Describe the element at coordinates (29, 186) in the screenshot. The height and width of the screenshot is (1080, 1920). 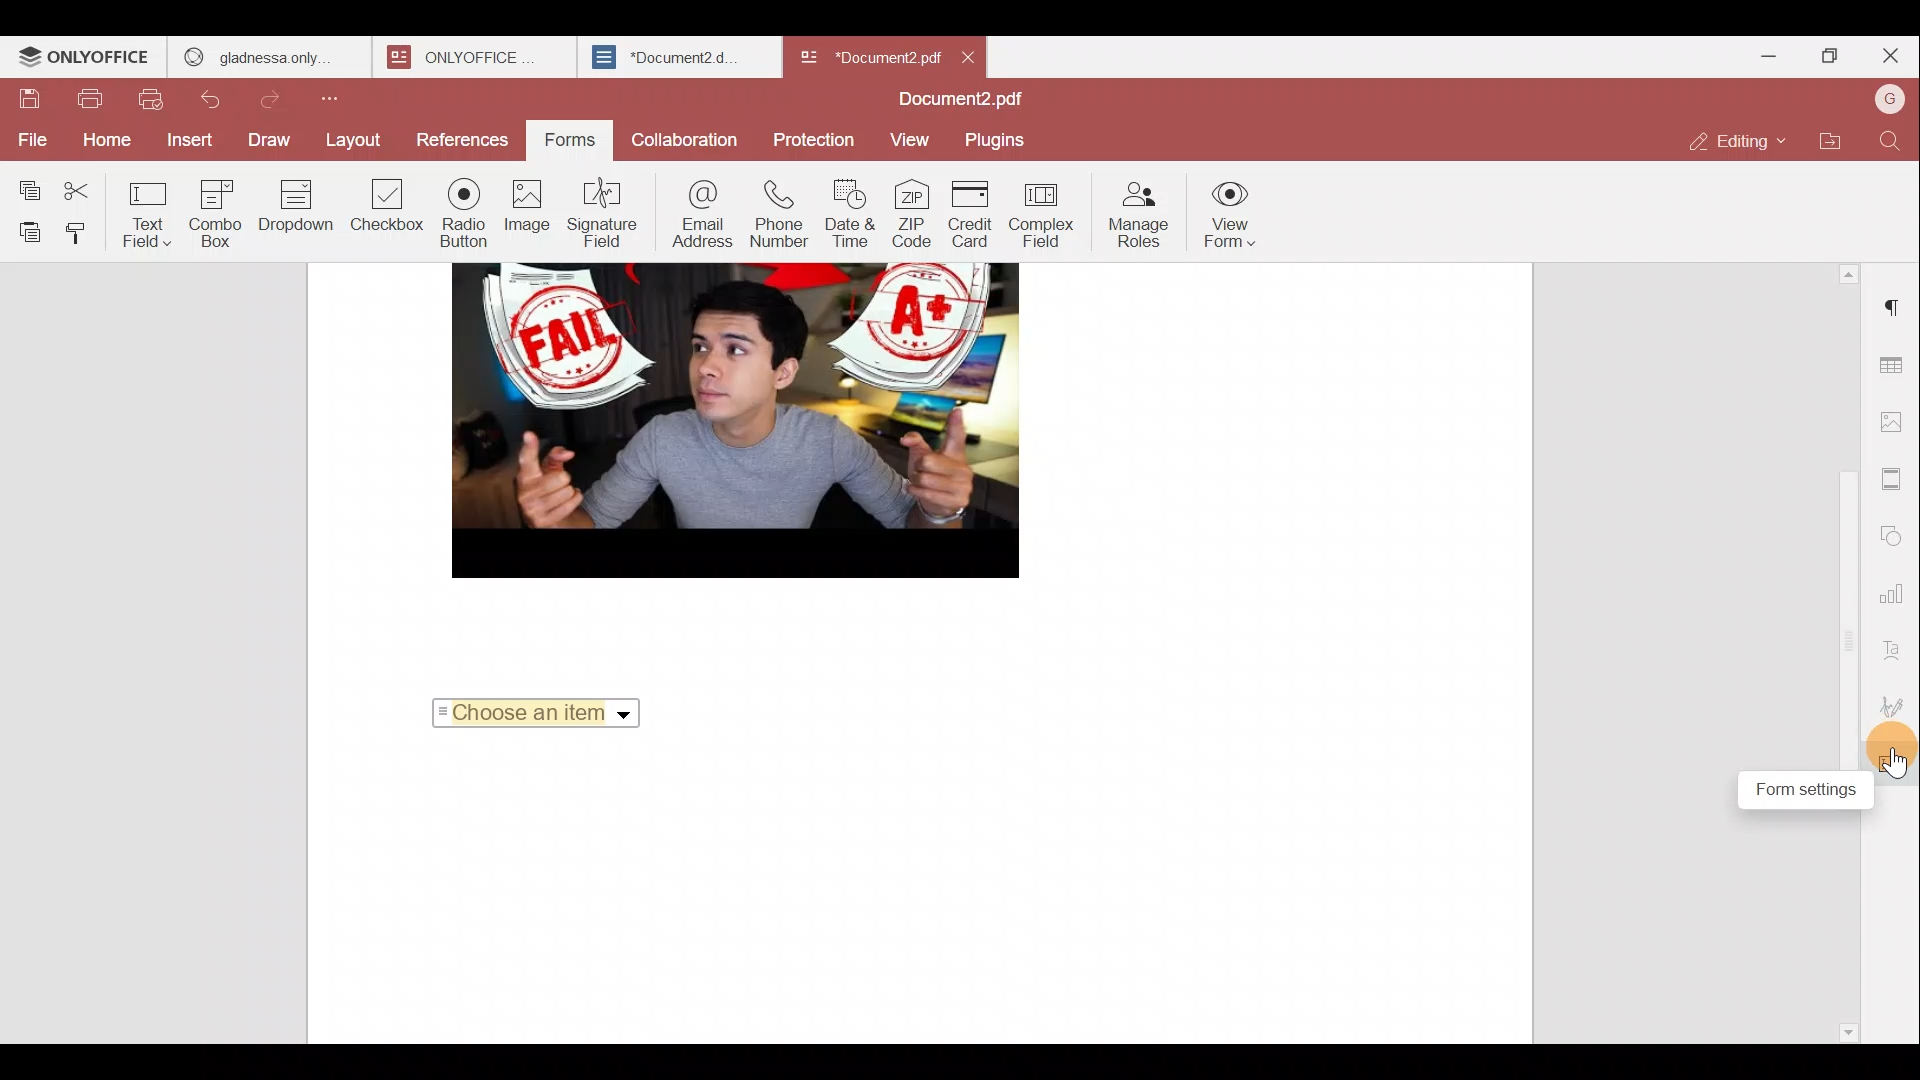
I see `Copy` at that location.